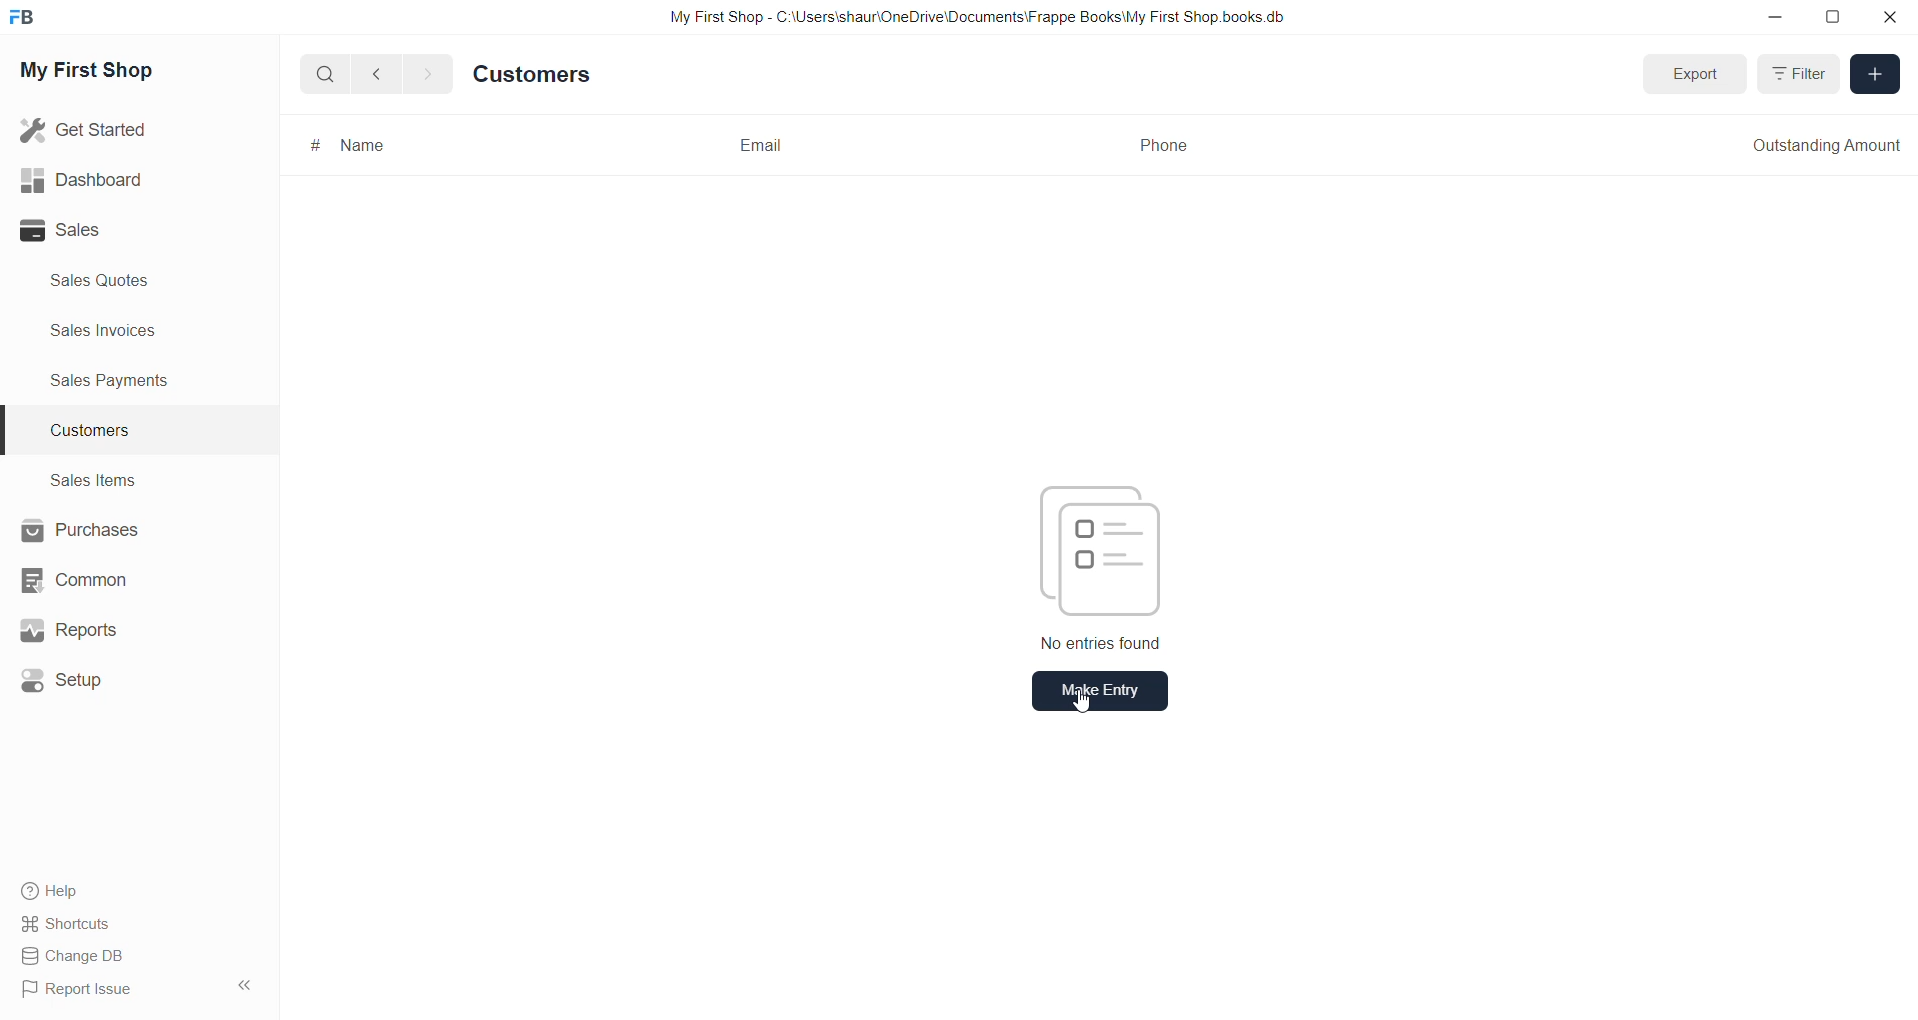 The image size is (1918, 1020). What do you see at coordinates (1824, 144) in the screenshot?
I see `Outstanding Amount` at bounding box center [1824, 144].